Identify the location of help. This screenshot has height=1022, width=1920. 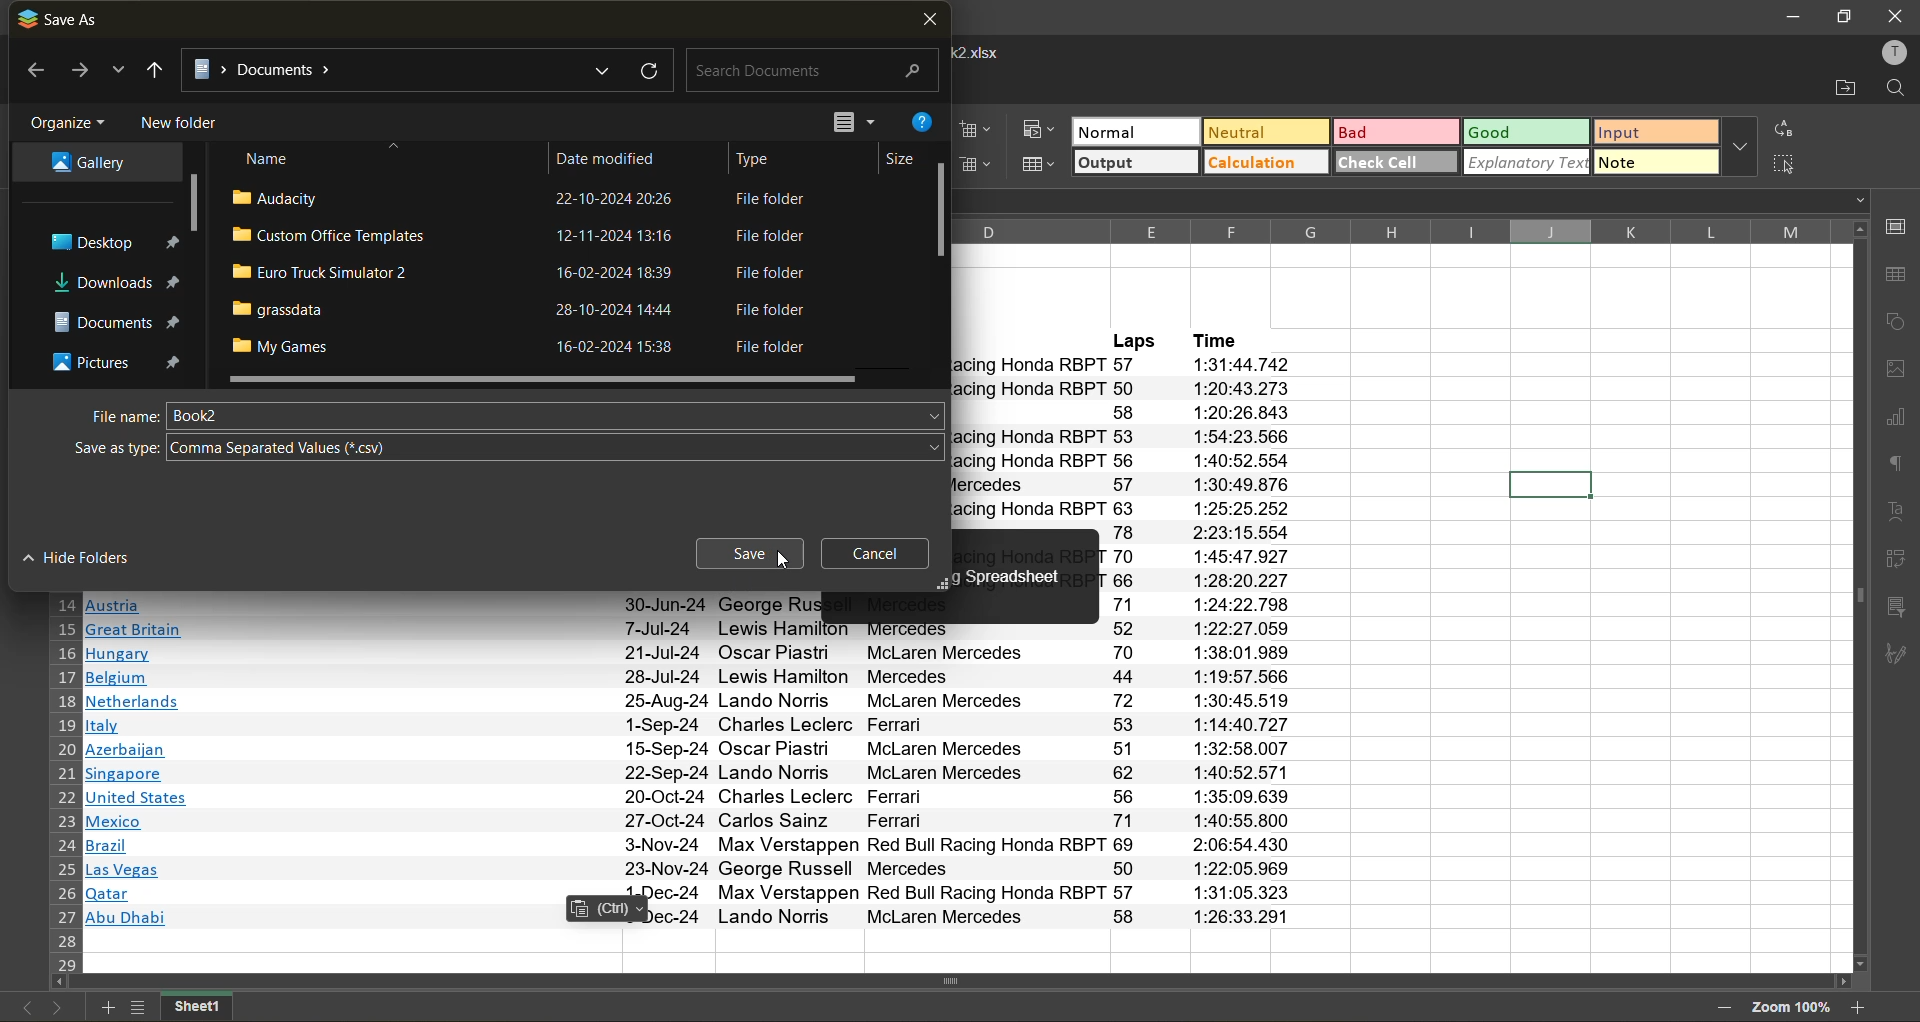
(926, 125).